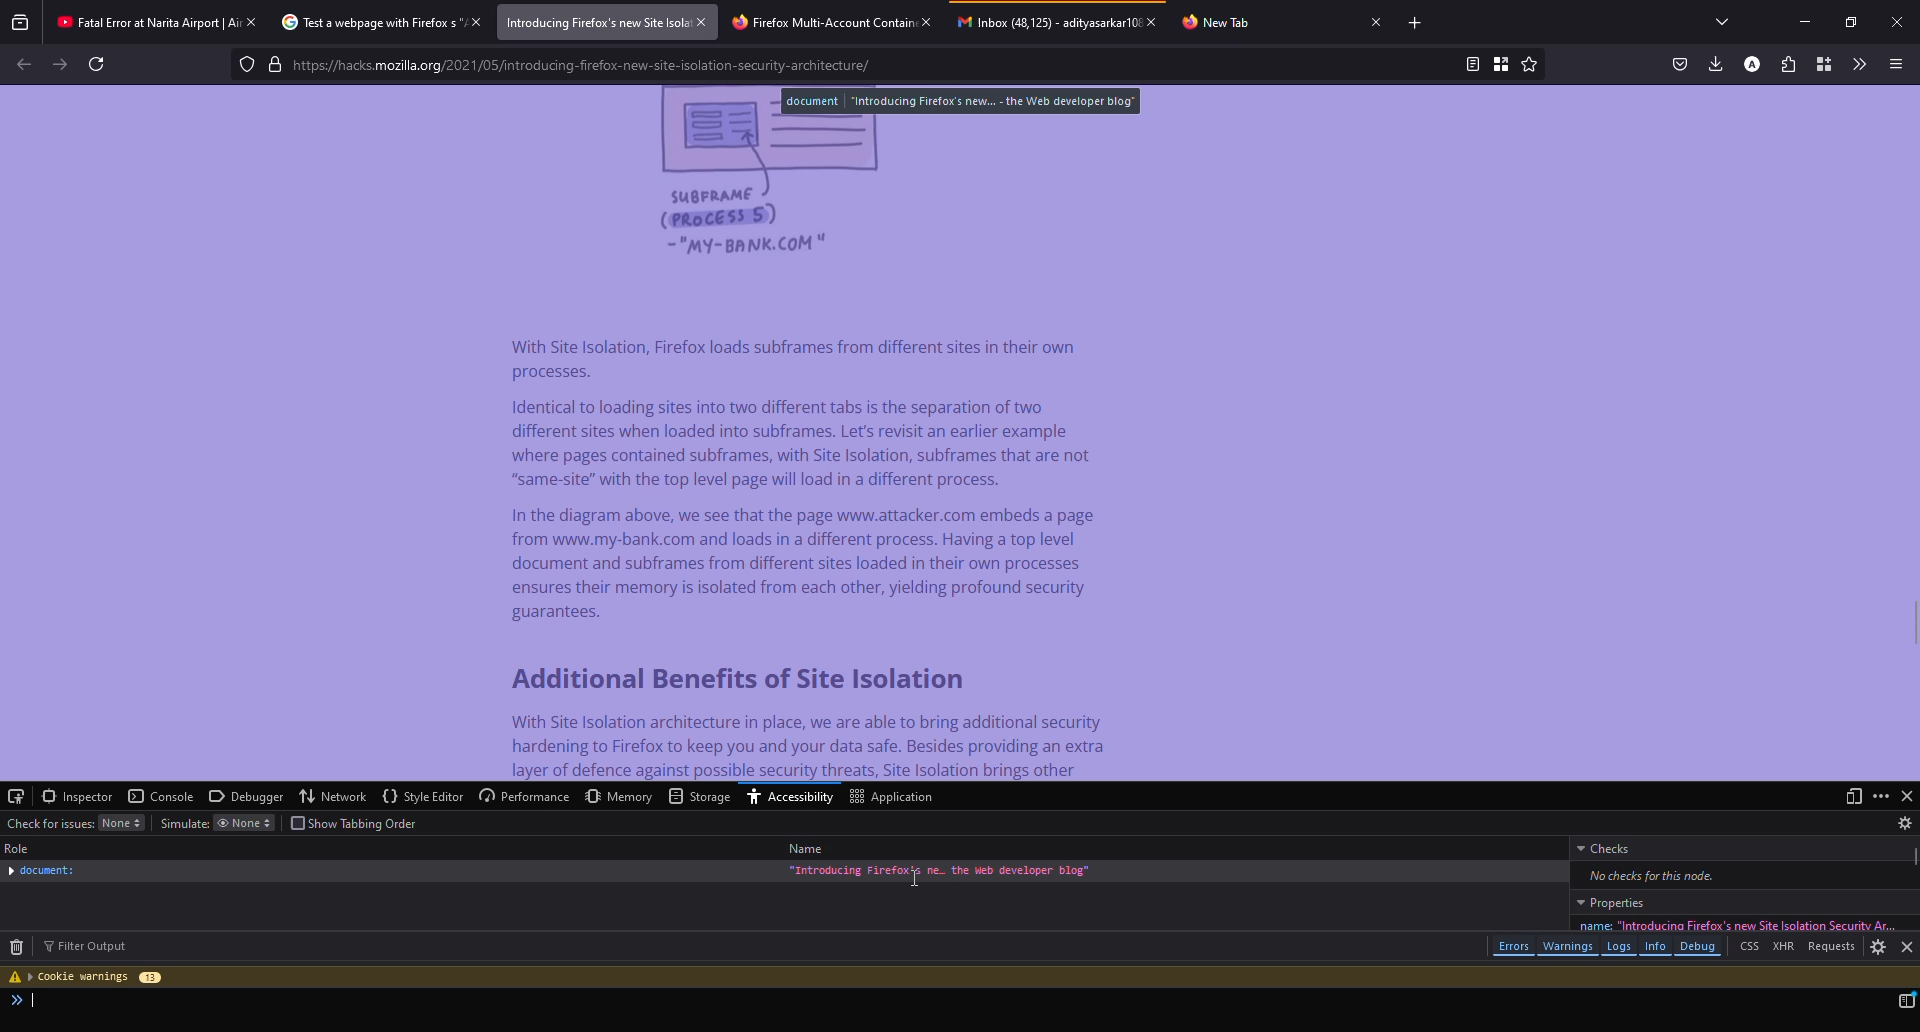 The width and height of the screenshot is (1920, 1032). What do you see at coordinates (38, 1003) in the screenshot?
I see `code` at bounding box center [38, 1003].